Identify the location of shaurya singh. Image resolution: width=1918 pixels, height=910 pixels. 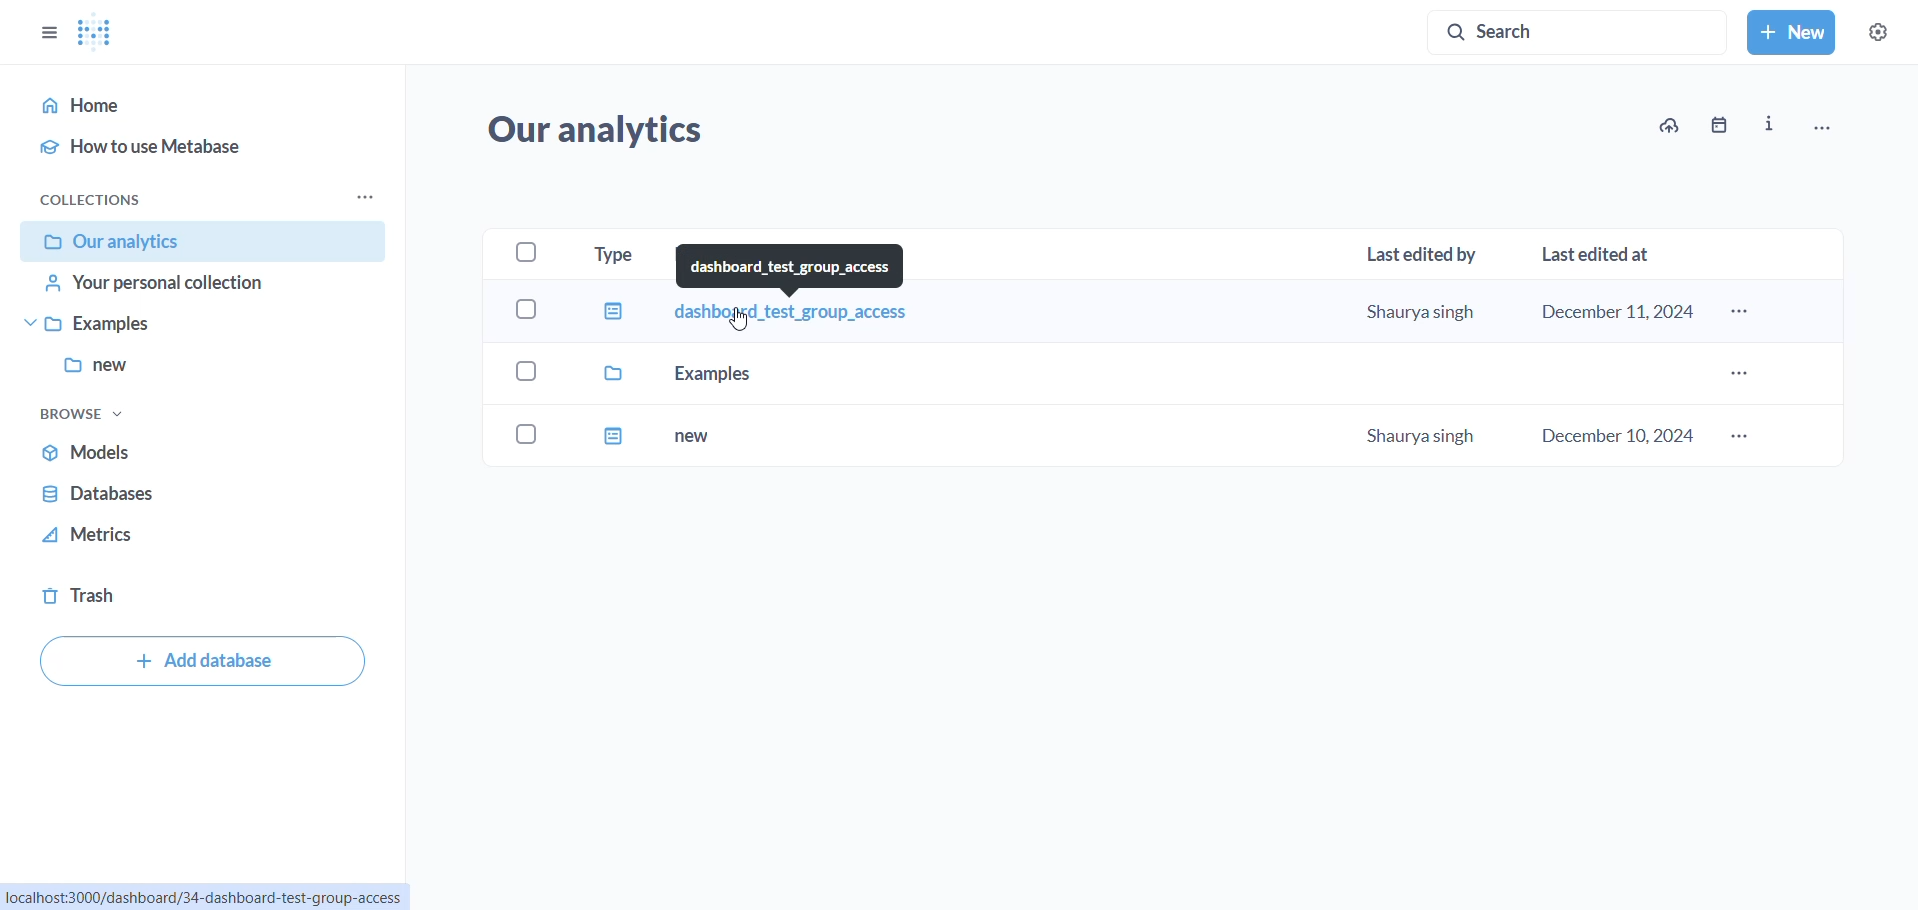
(1428, 434).